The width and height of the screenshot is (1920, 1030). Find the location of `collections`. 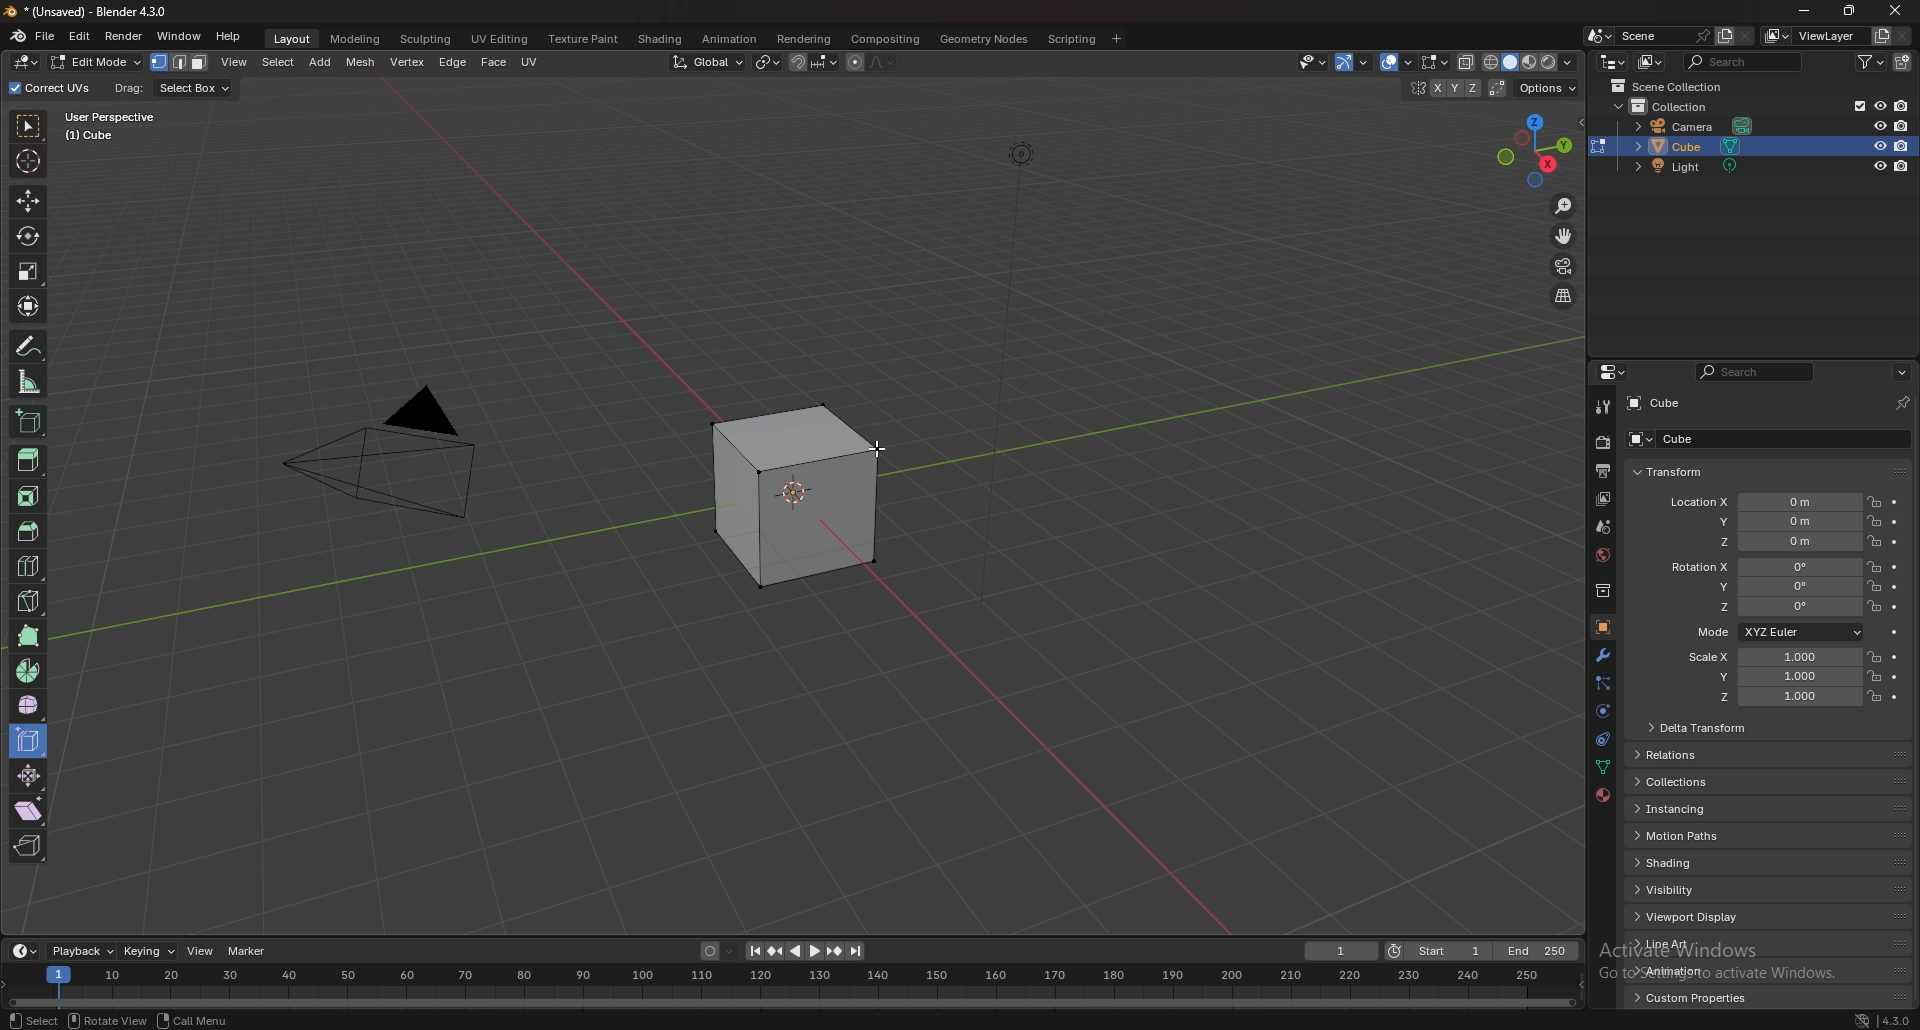

collections is located at coordinates (1682, 783).